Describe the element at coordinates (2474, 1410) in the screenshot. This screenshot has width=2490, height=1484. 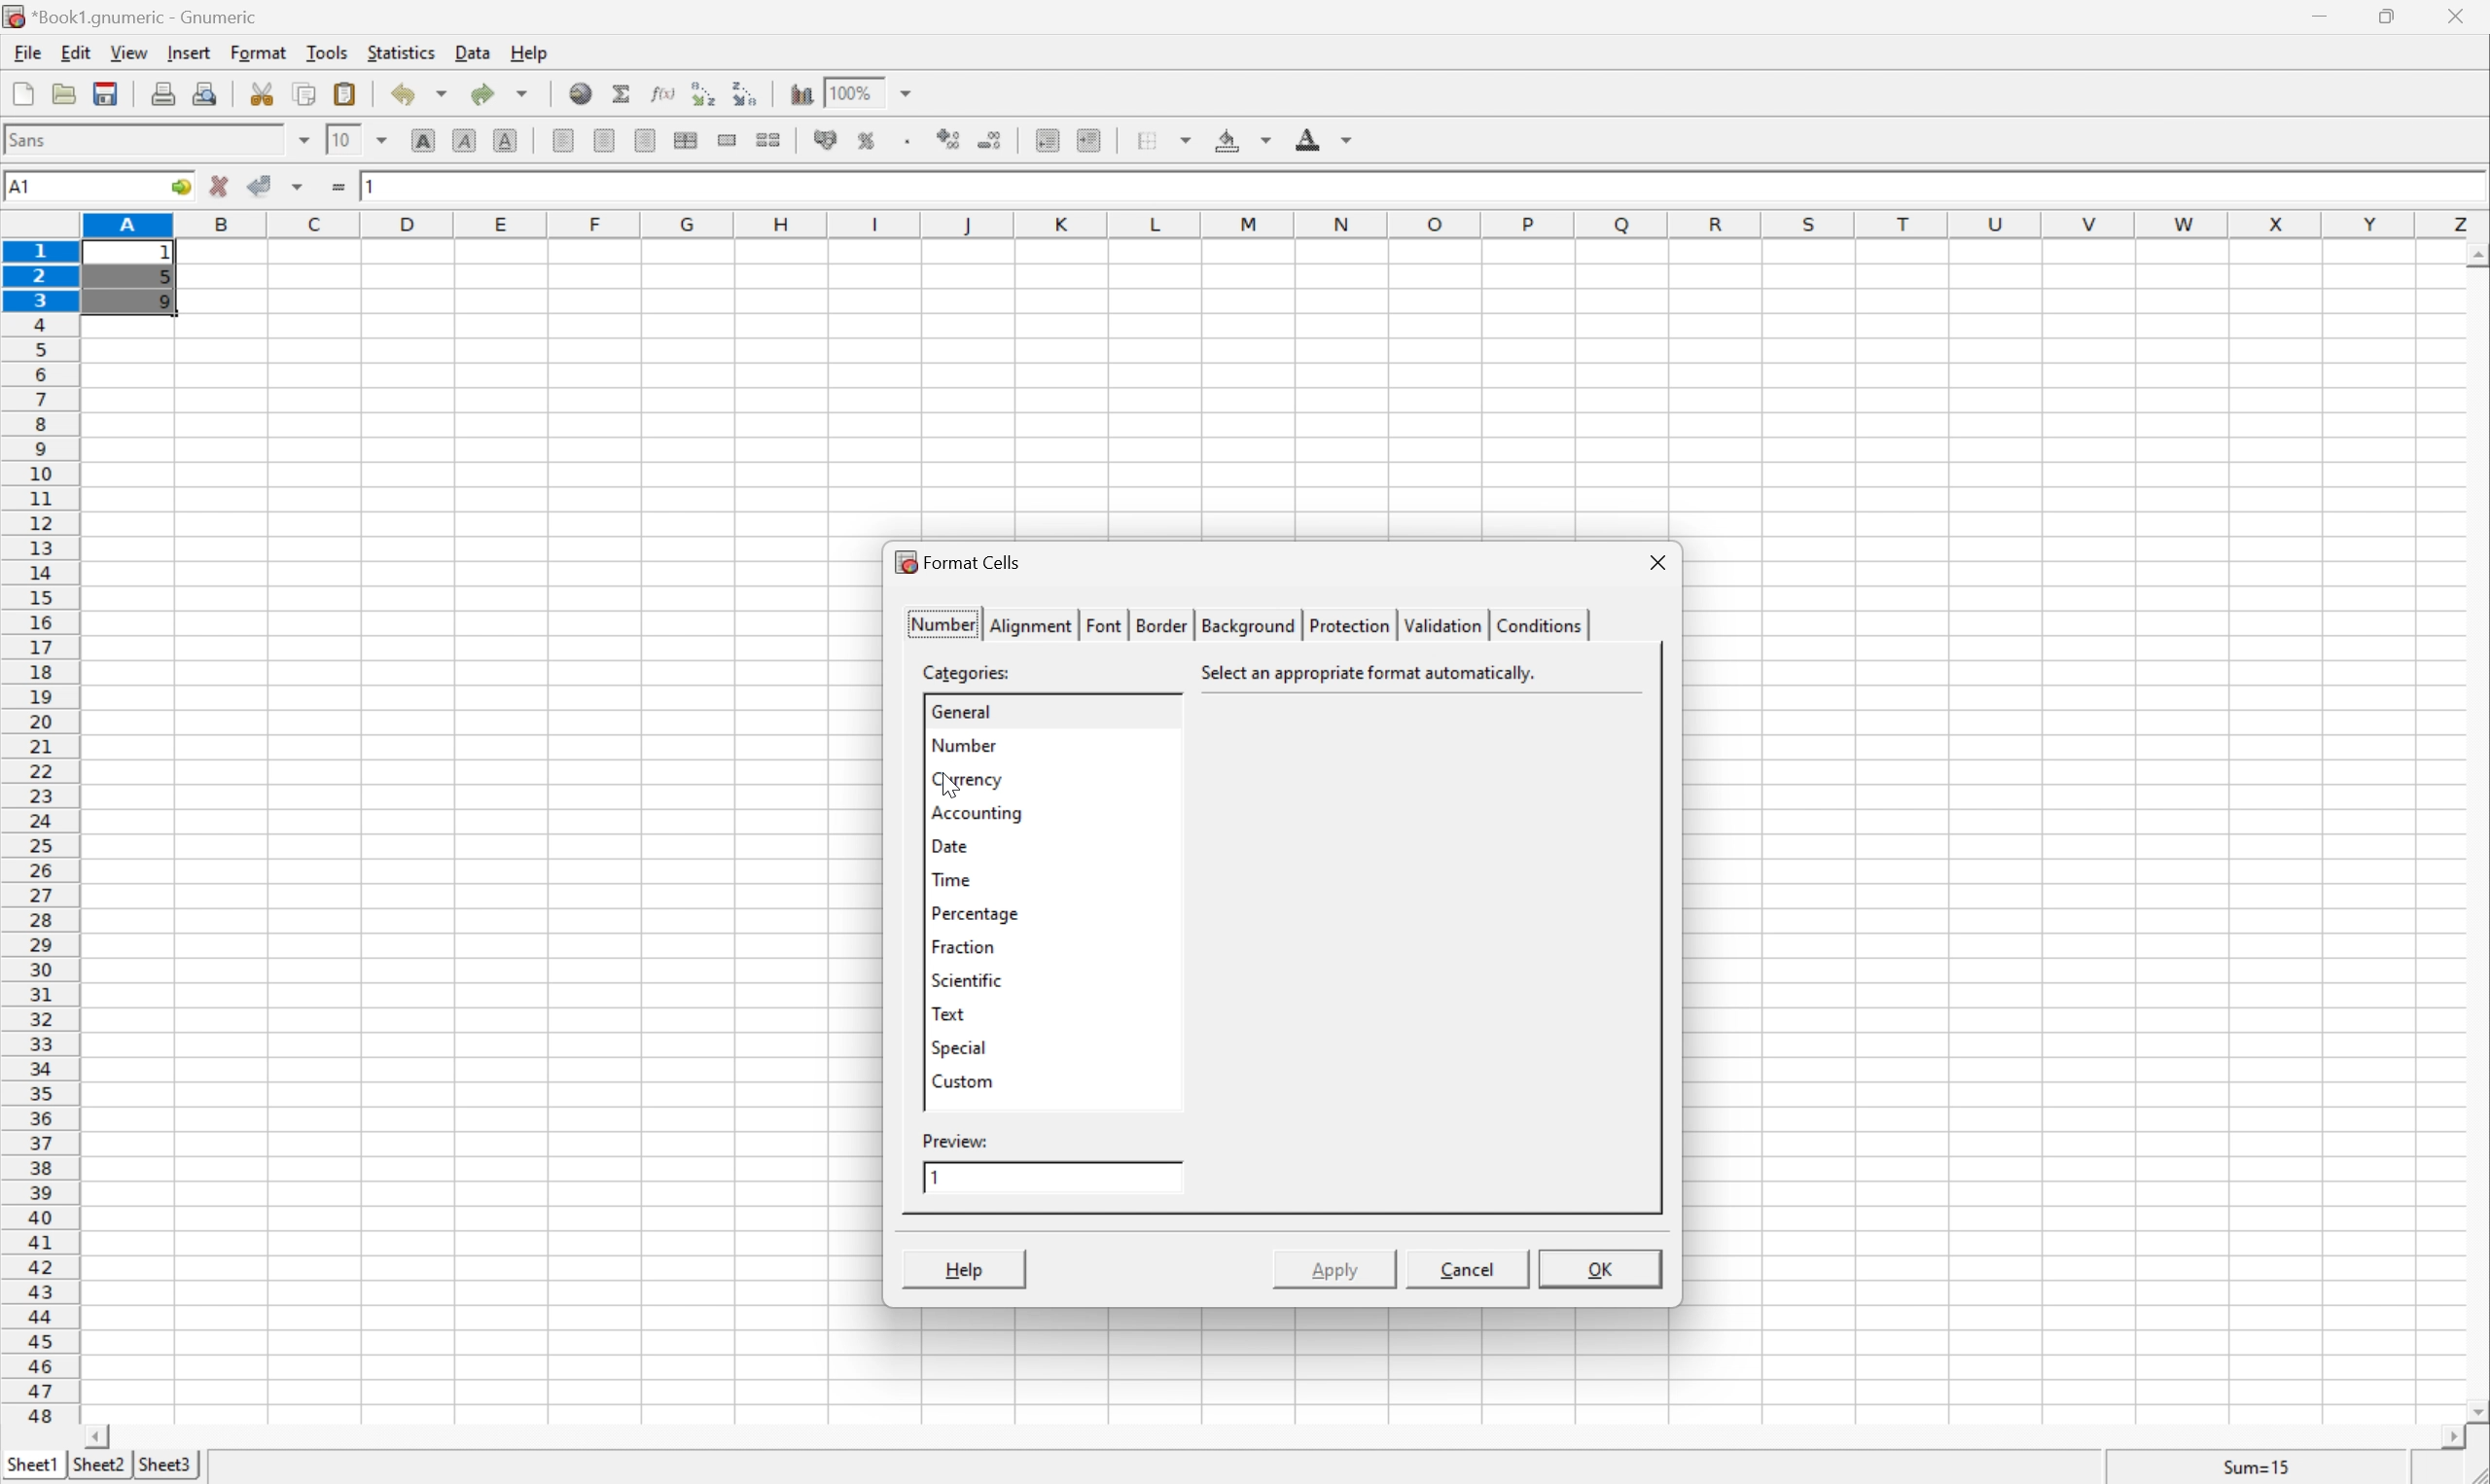
I see `scroll down` at that location.